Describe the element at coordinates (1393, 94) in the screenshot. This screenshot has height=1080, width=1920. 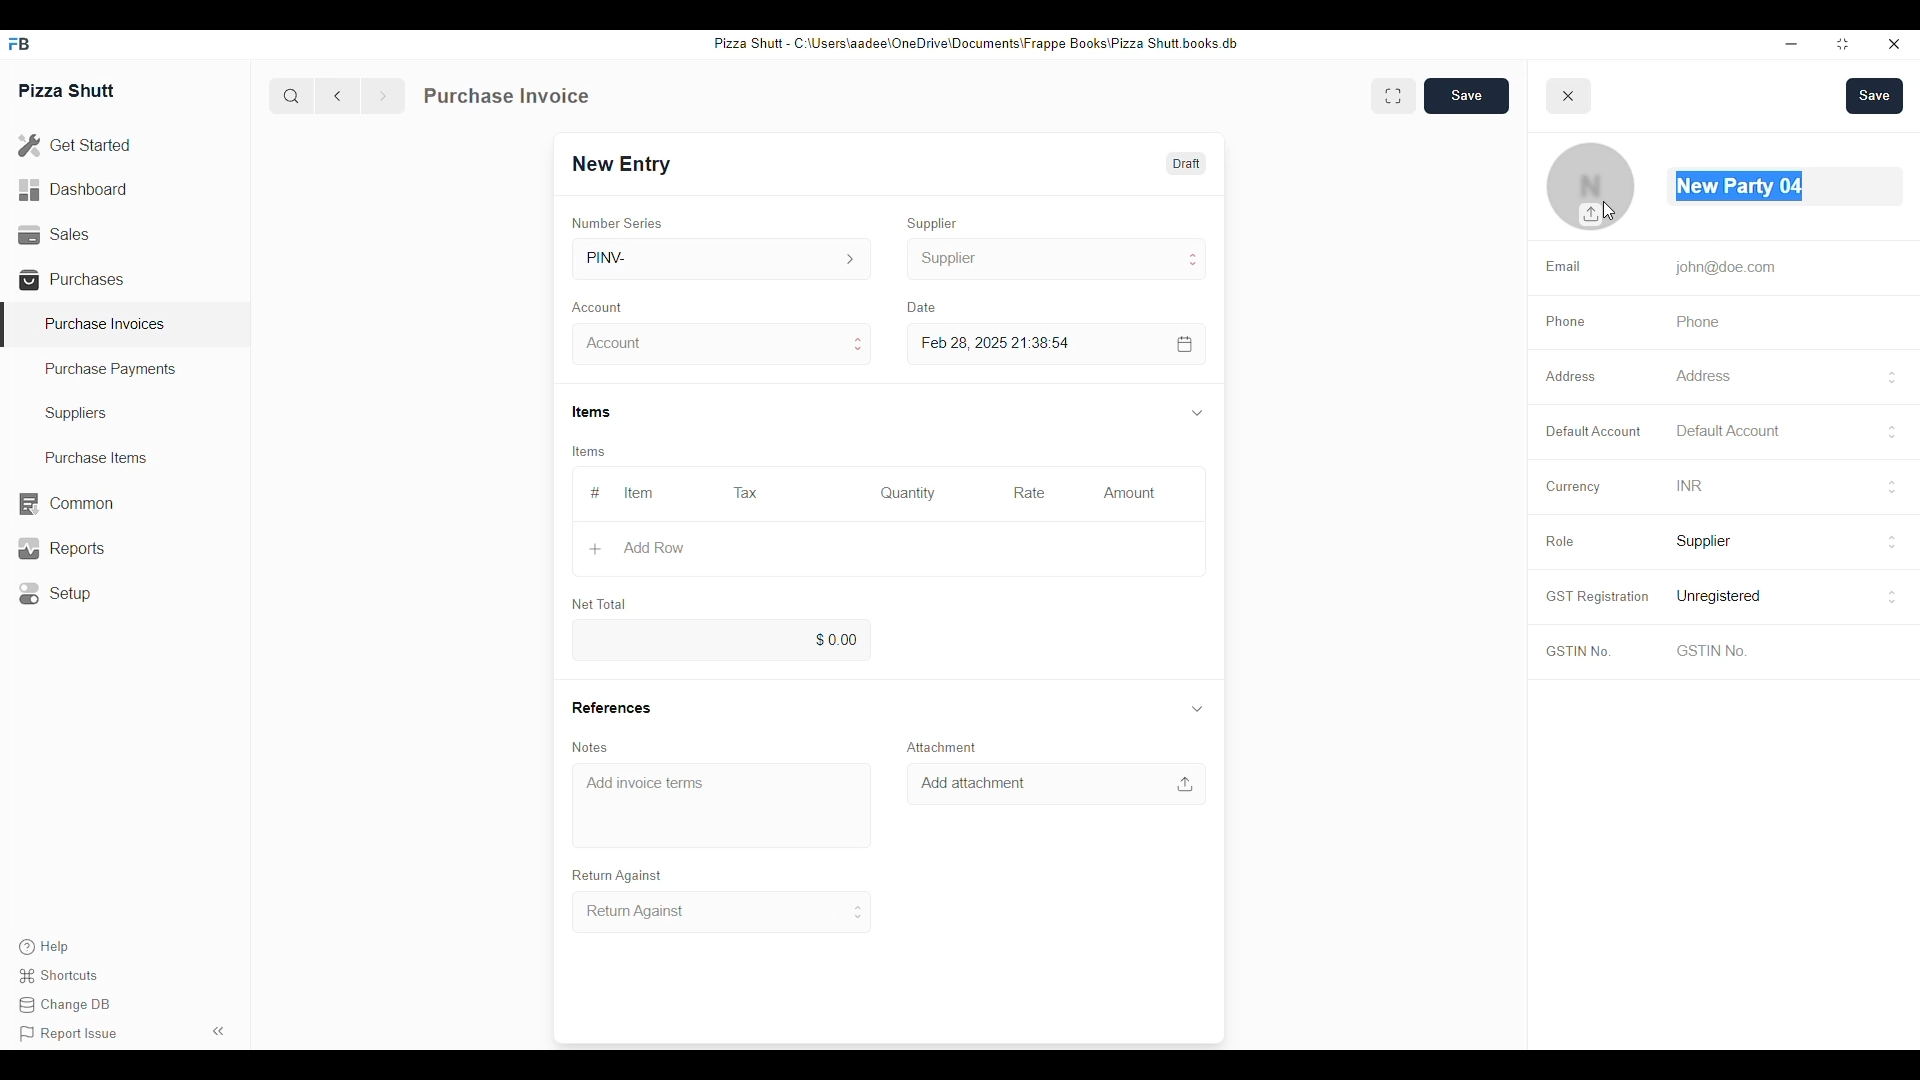
I see `enlarge` at that location.